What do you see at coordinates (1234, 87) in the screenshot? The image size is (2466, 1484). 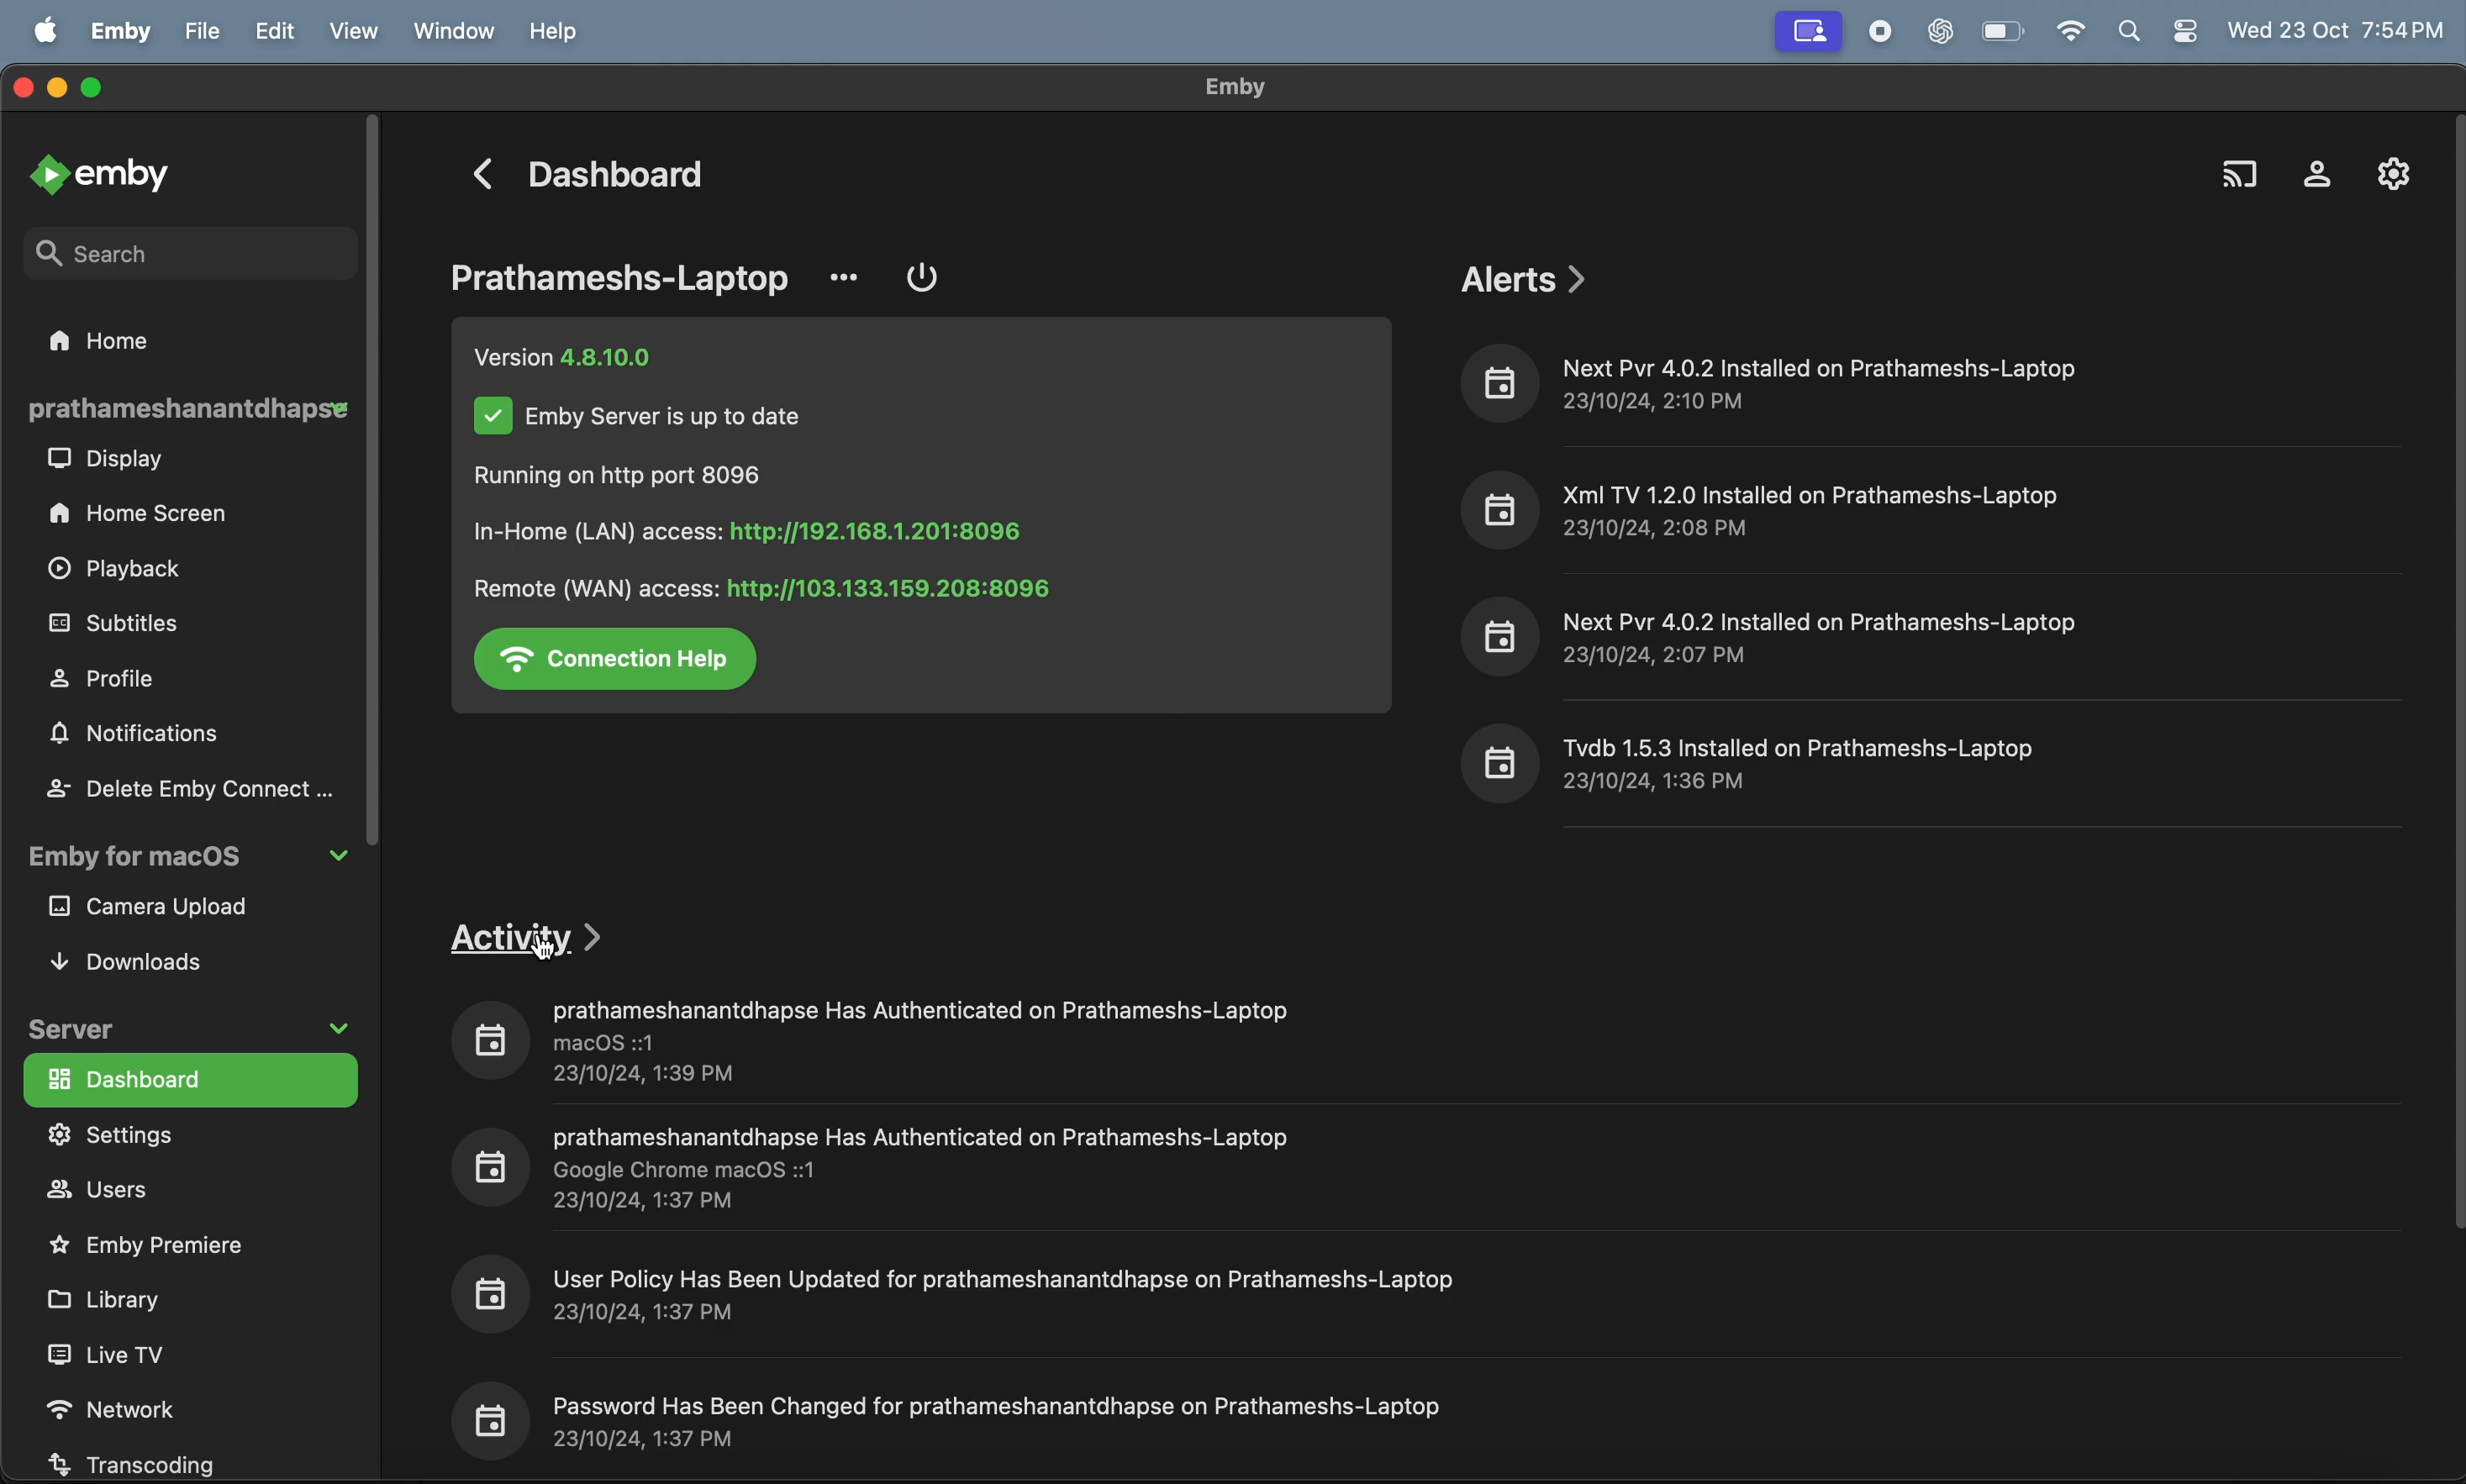 I see `emby title` at bounding box center [1234, 87].